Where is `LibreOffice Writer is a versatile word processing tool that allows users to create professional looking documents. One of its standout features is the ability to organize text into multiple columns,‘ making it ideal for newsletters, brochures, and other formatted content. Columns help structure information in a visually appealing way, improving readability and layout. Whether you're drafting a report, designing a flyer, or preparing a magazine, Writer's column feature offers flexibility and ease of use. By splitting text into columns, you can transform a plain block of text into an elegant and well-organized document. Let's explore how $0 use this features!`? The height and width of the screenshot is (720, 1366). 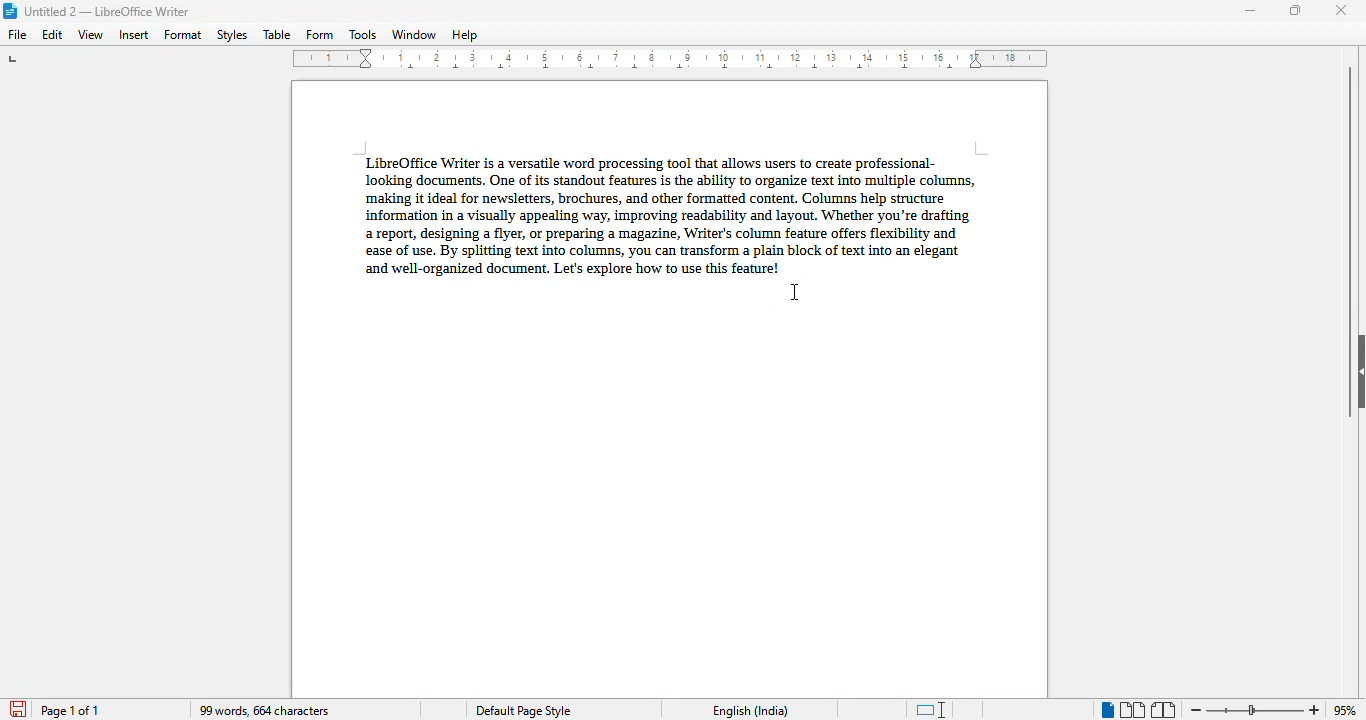 LibreOffice Writer is a versatile word processing tool that allows users to create professional looking documents. One of its standout features is the ability to organize text into multiple columns,‘ making it ideal for newsletters, brochures, and other formatted content. Columns help structure information in a visually appealing way, improving readability and layout. Whether you're drafting a report, designing a flyer, or preparing a magazine, Writer's column feature offers flexibility and ease of use. By splitting text into columns, you can transform a plain block of text into an elegant and well-organized document. Let's explore how $0 use this features! is located at coordinates (665, 211).